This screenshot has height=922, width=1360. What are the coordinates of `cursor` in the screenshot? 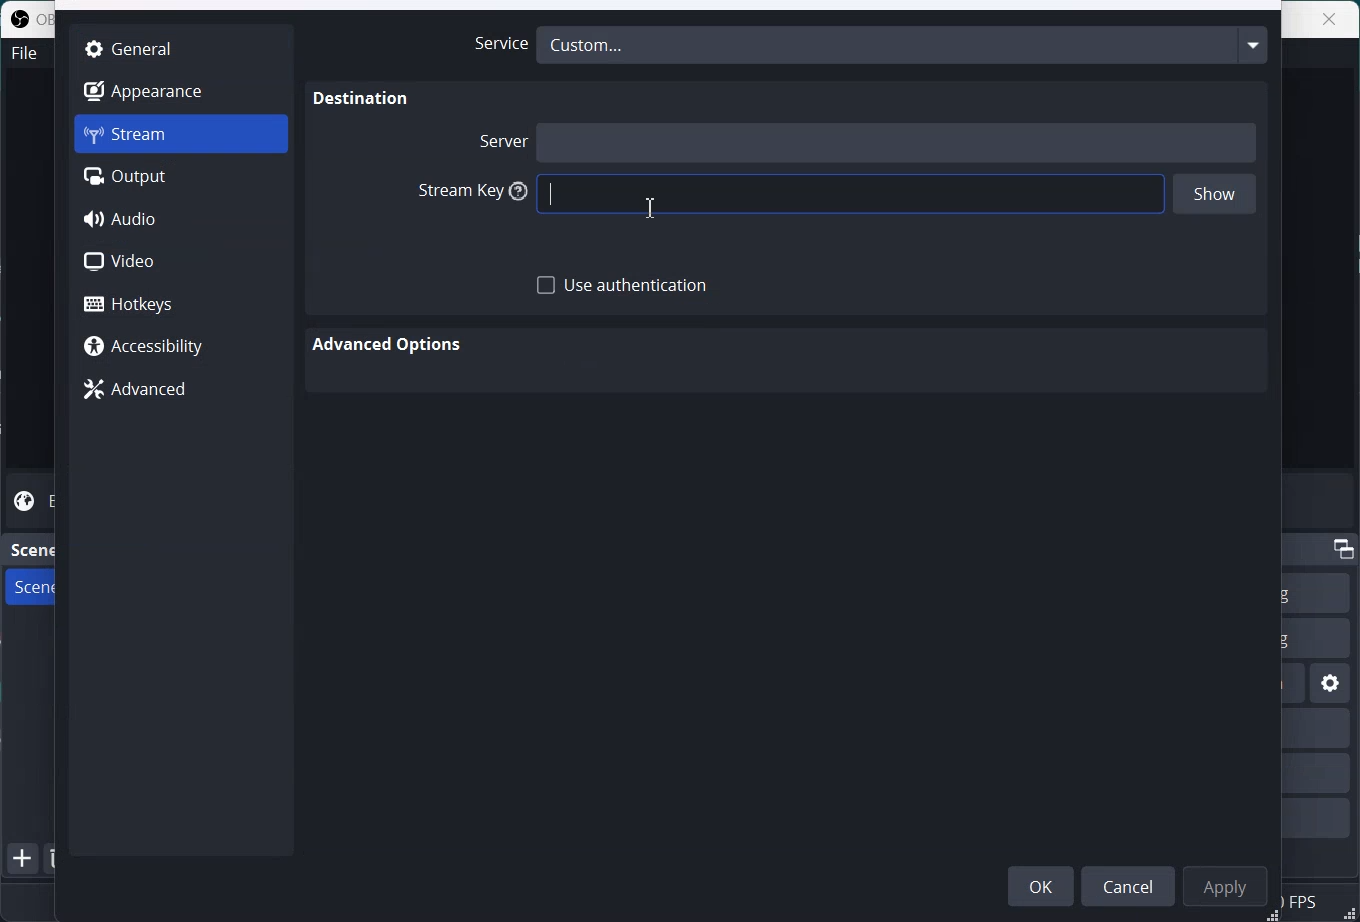 It's located at (649, 206).